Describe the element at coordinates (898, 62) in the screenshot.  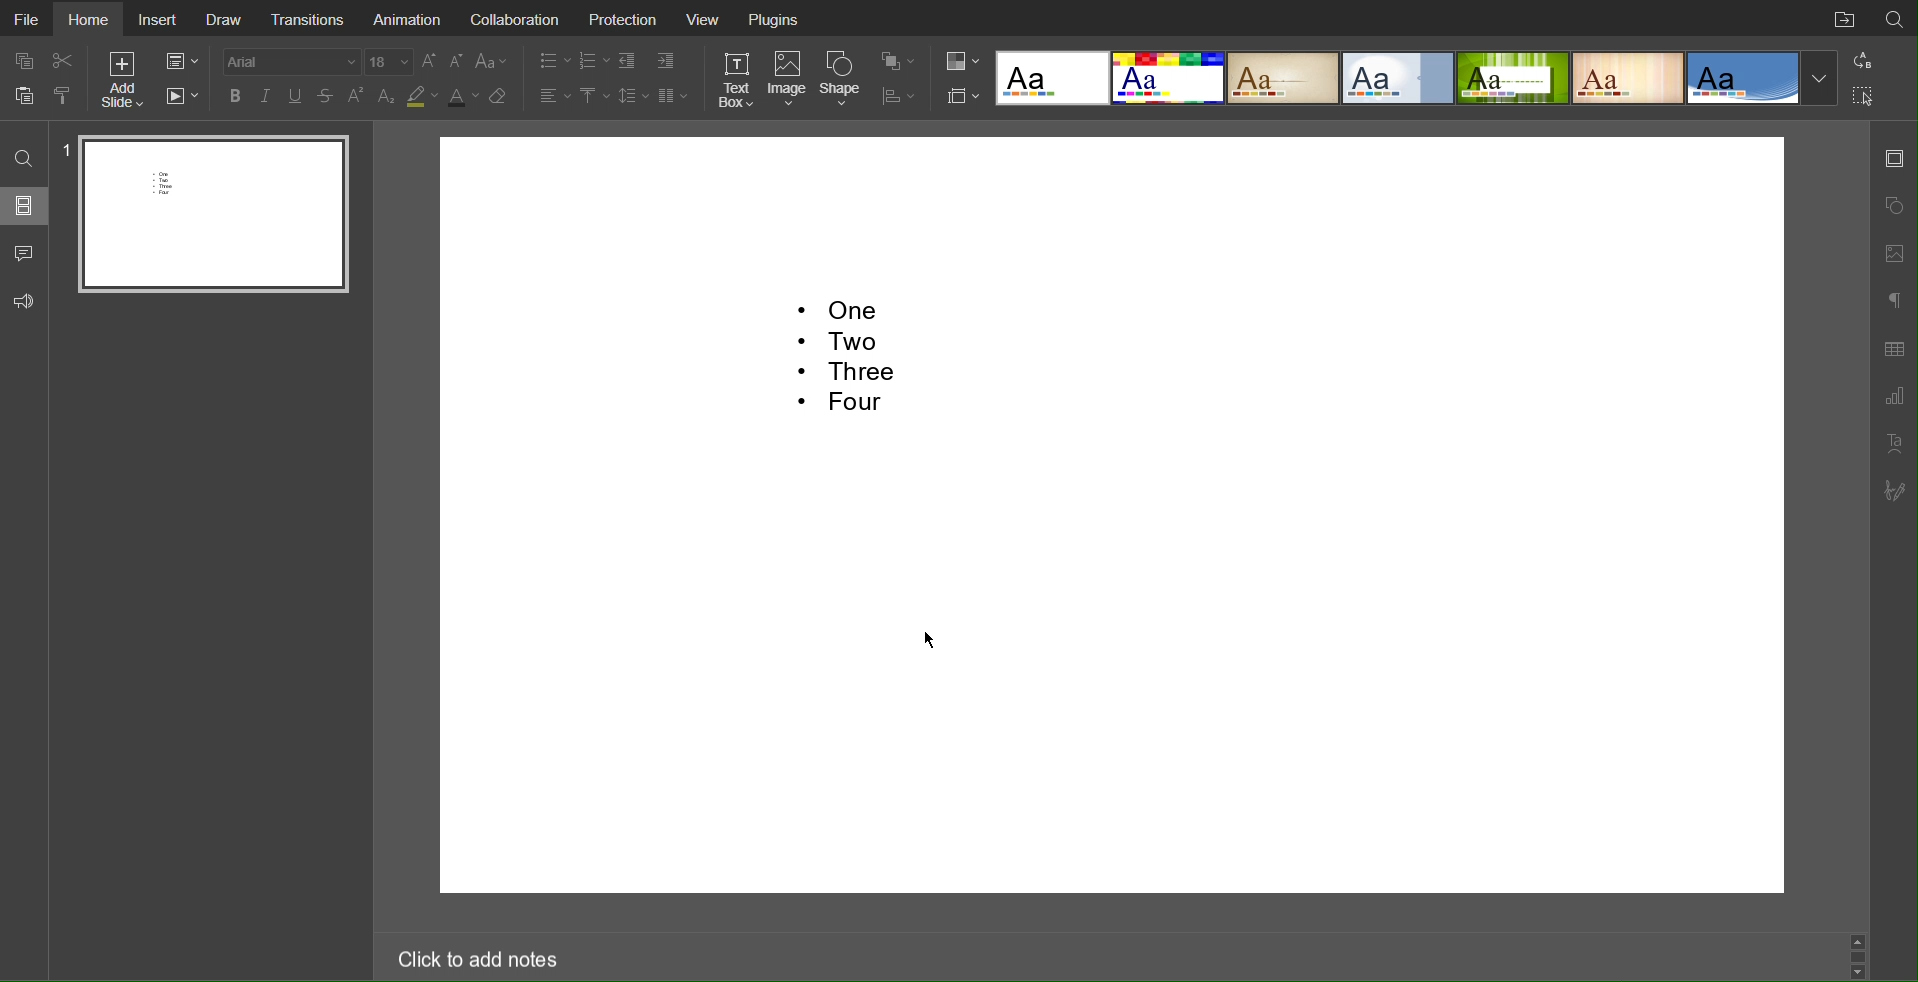
I see `Arrange` at that location.